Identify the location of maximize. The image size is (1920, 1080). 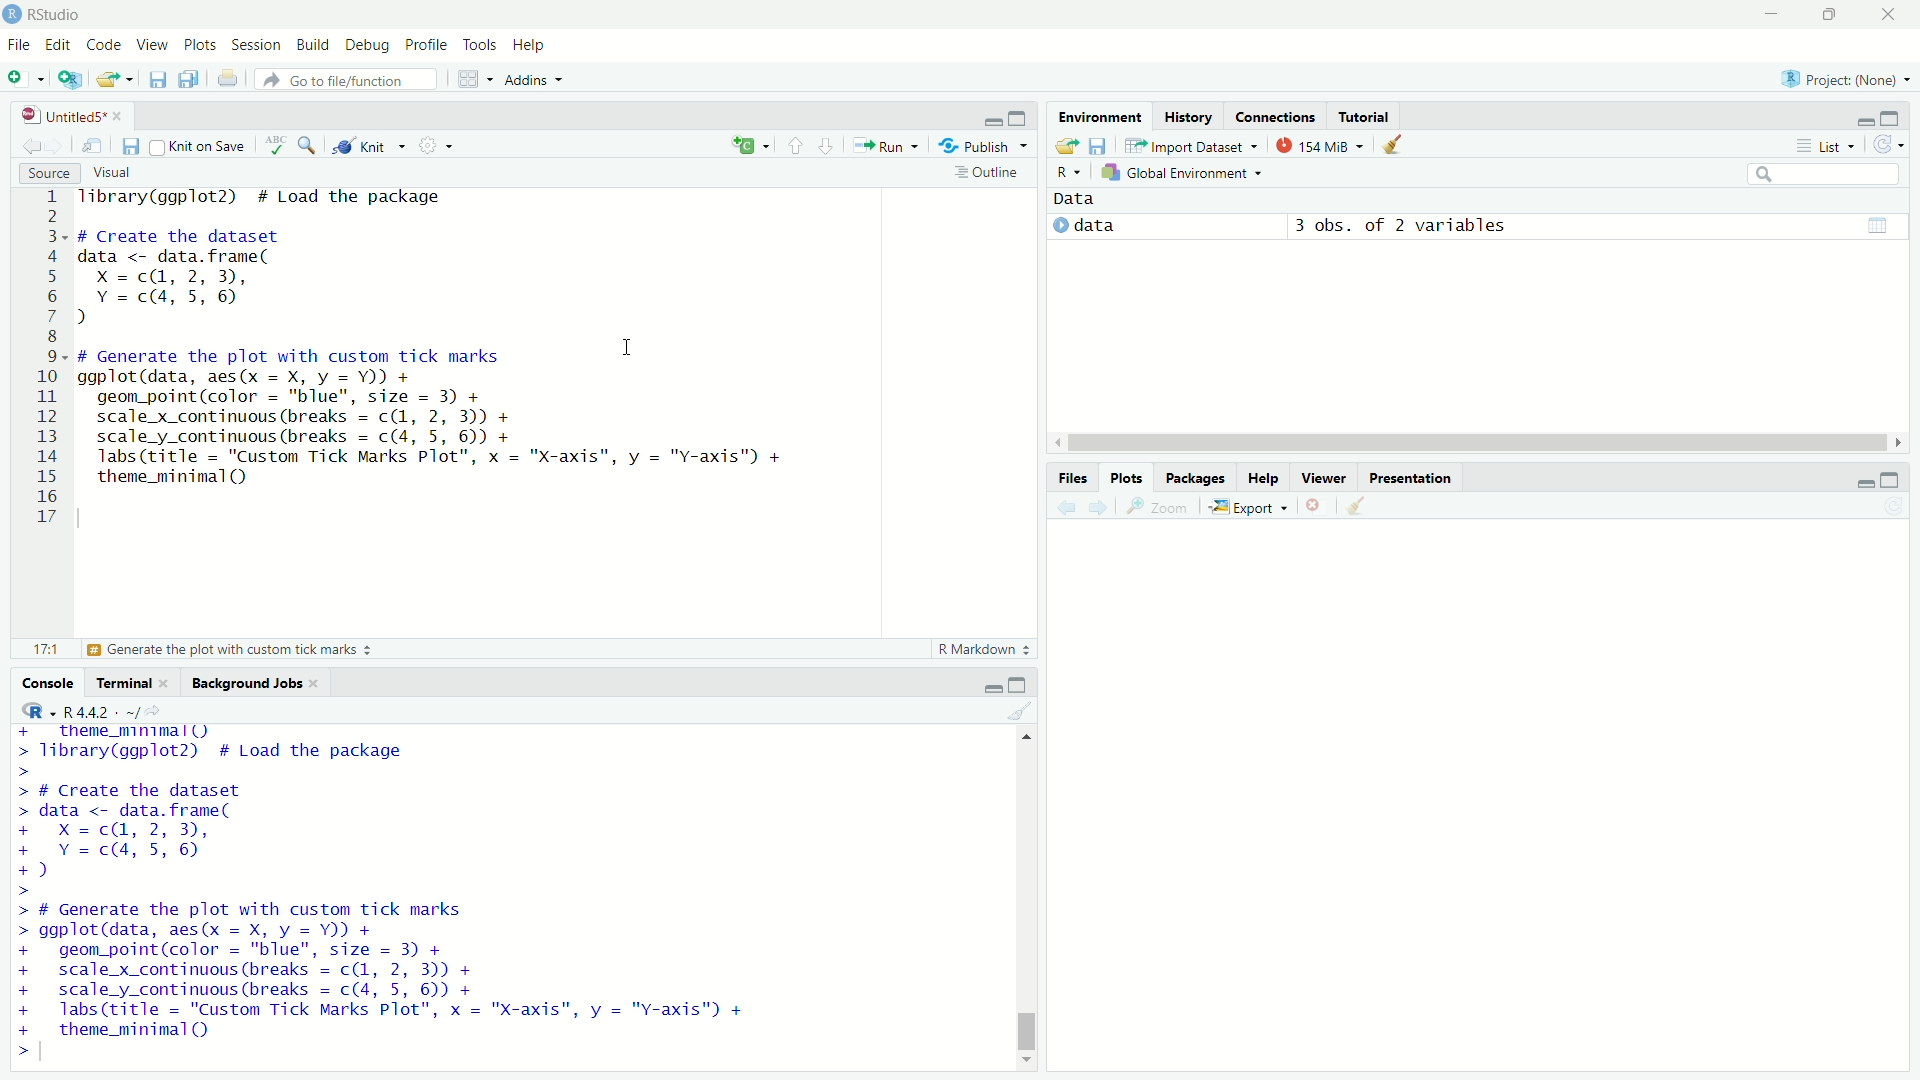
(1022, 682).